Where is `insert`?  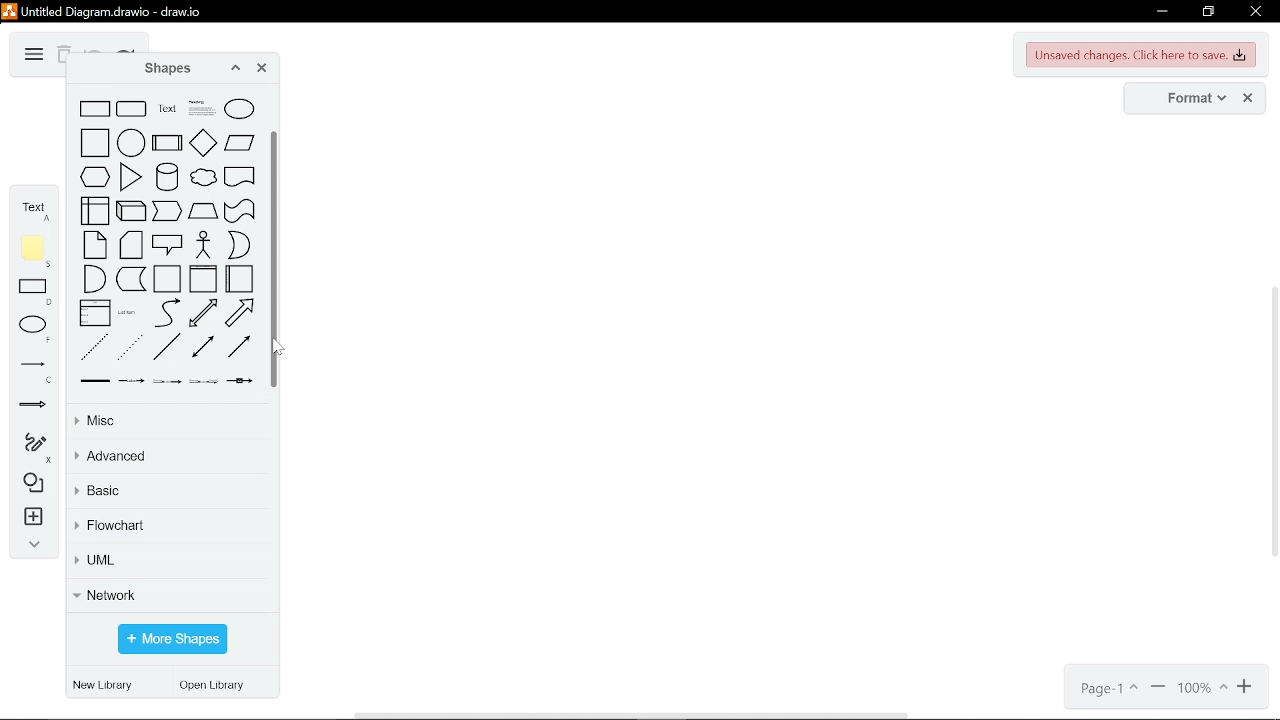
insert is located at coordinates (31, 519).